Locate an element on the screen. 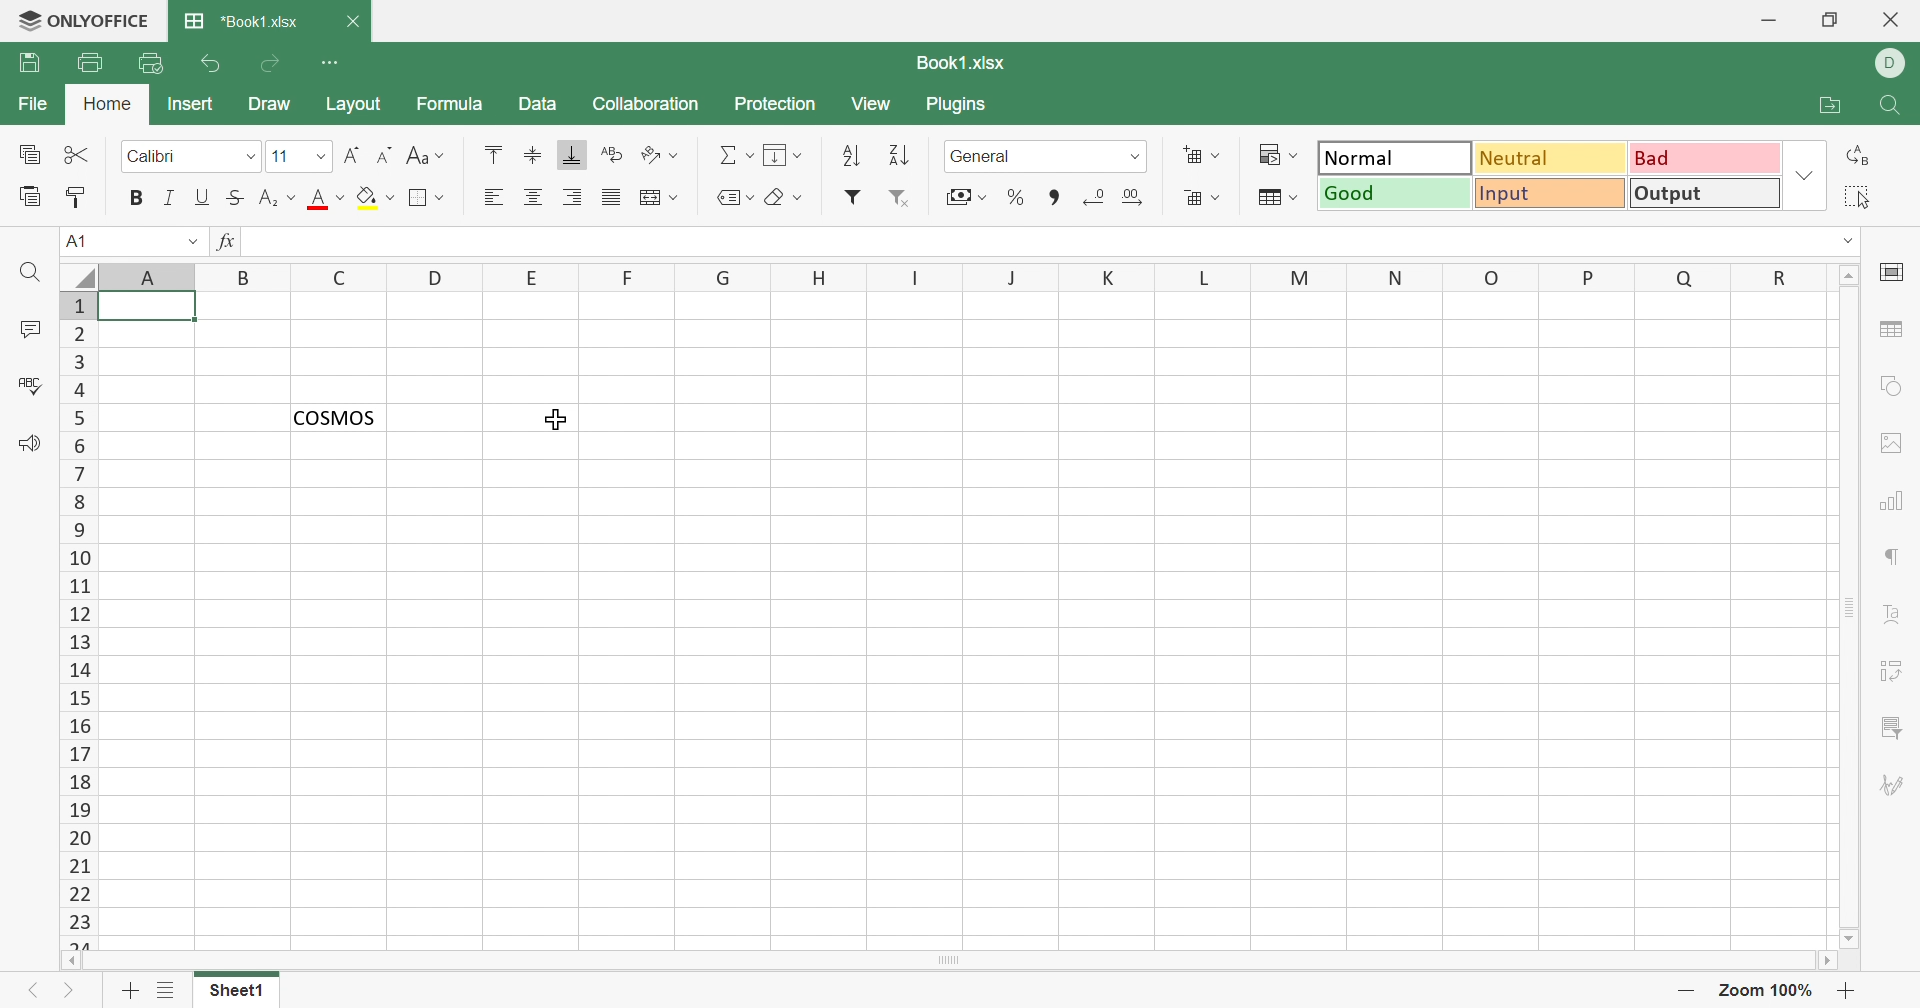  View is located at coordinates (874, 106).